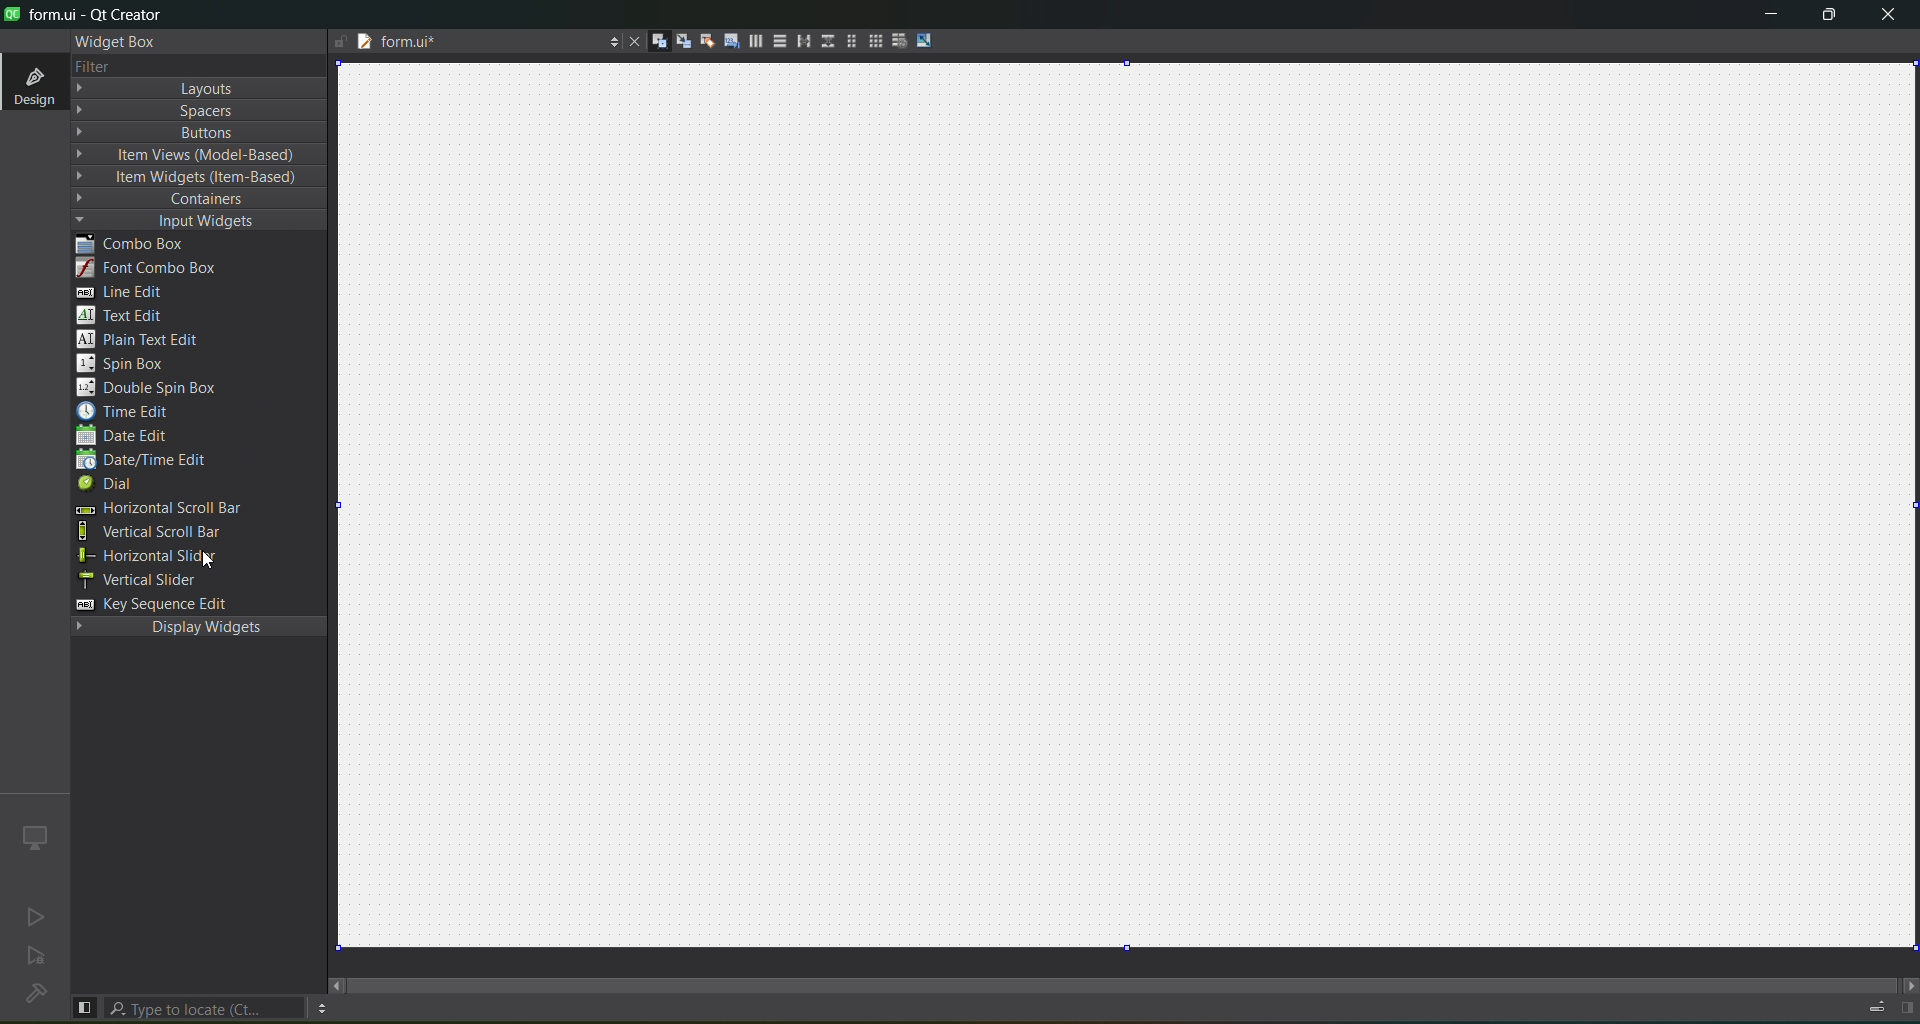  I want to click on buddies, so click(700, 42).